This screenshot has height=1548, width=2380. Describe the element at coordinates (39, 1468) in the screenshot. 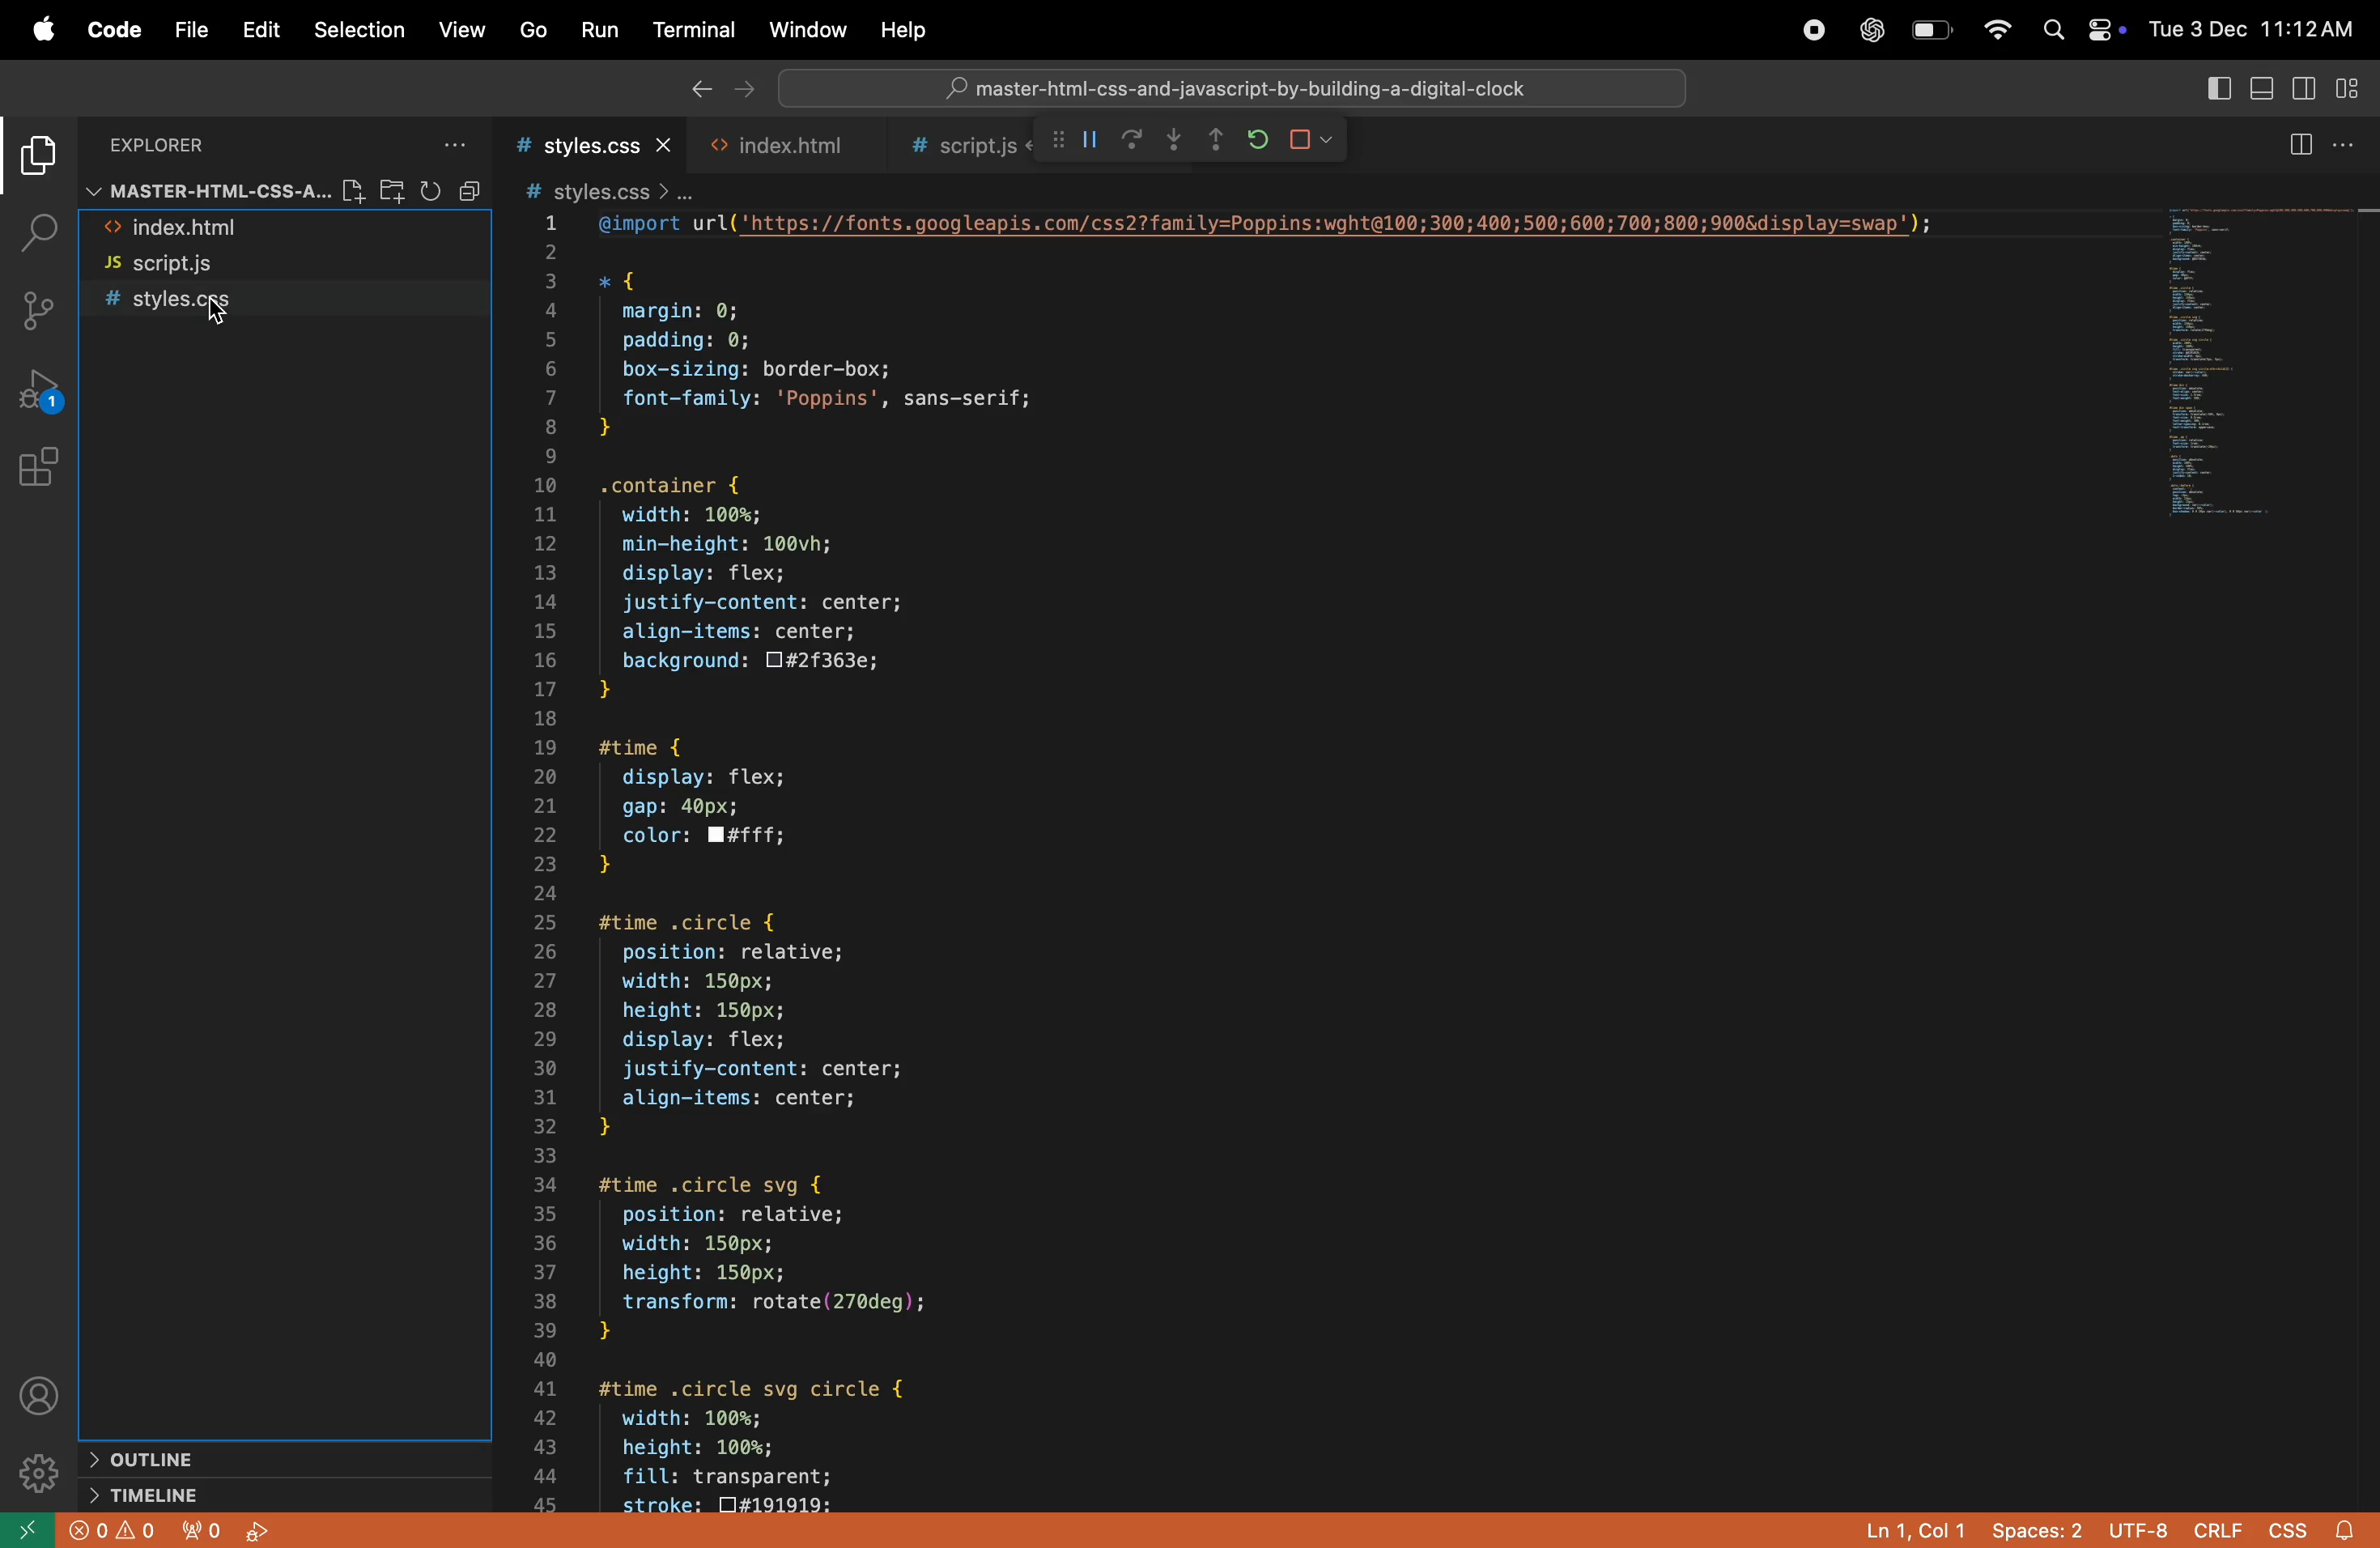

I see `settings` at that location.